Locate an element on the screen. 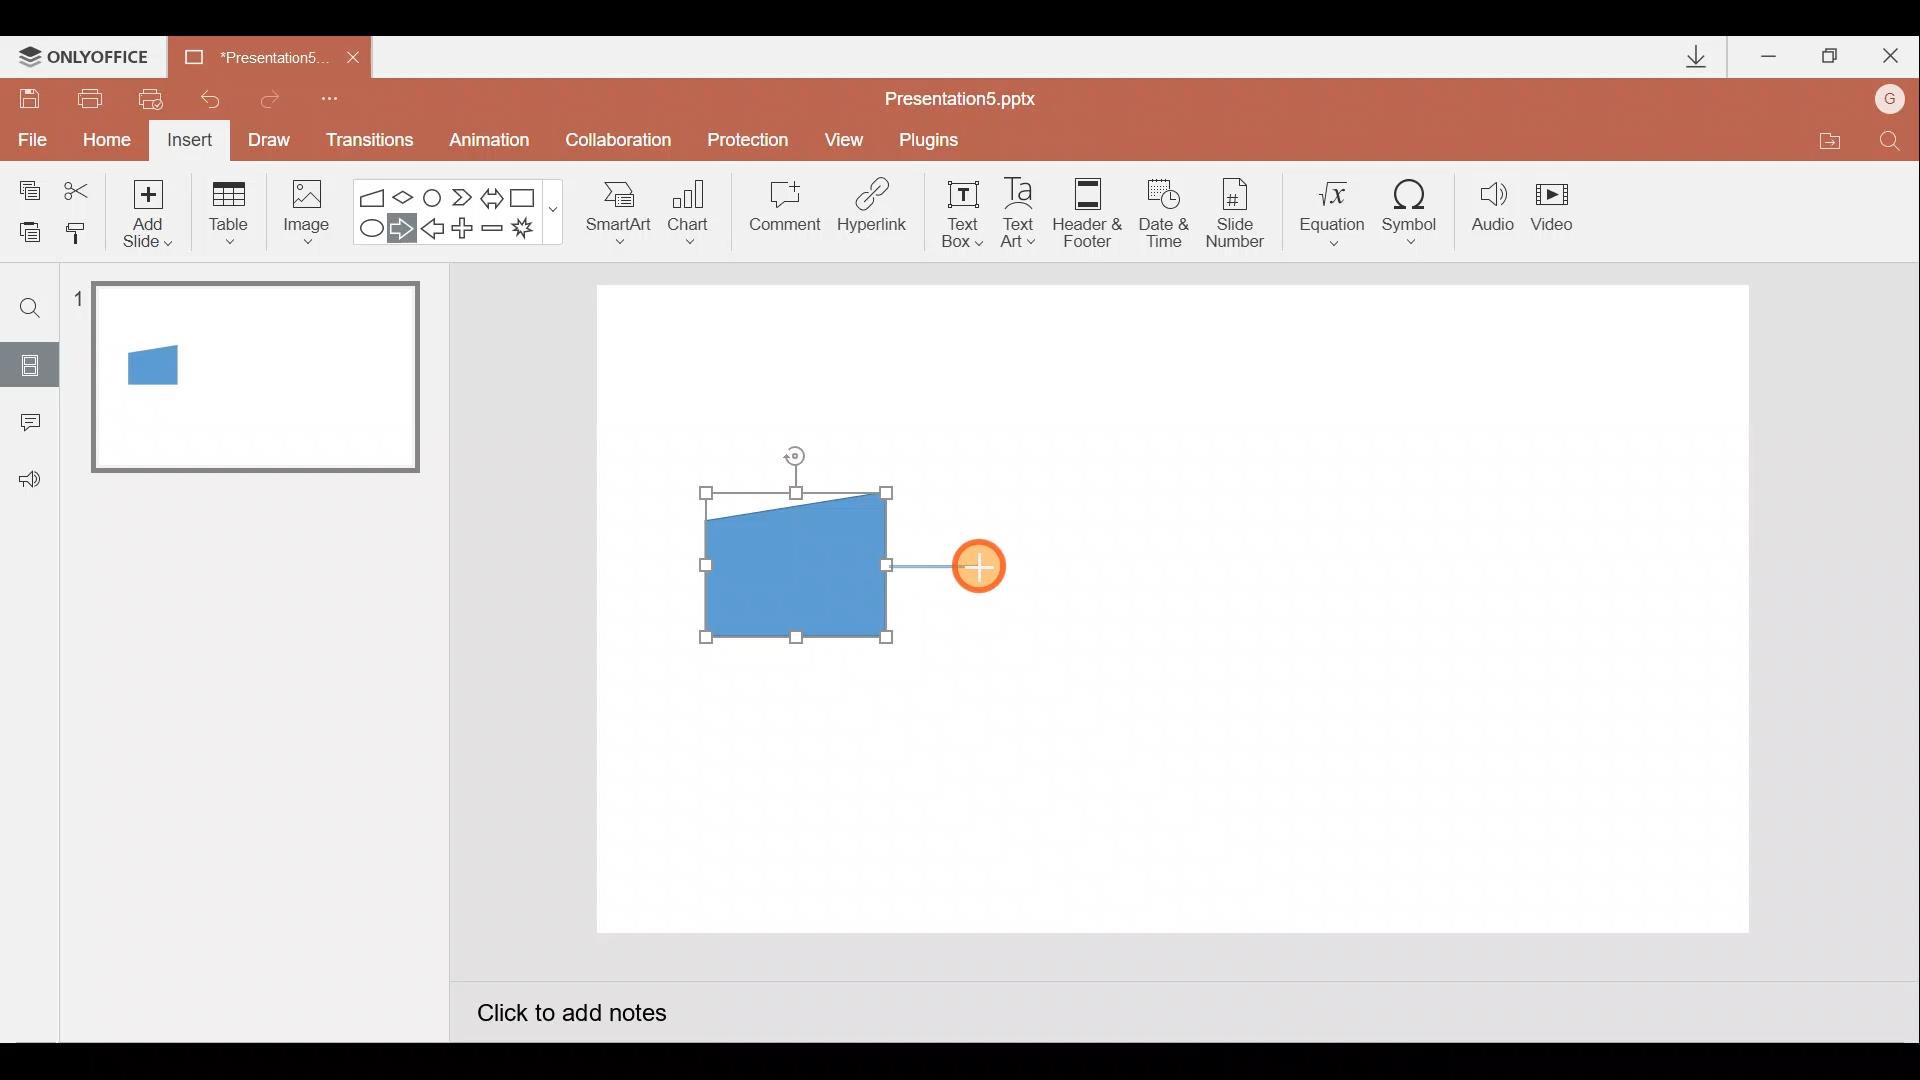  Chart is located at coordinates (689, 208).